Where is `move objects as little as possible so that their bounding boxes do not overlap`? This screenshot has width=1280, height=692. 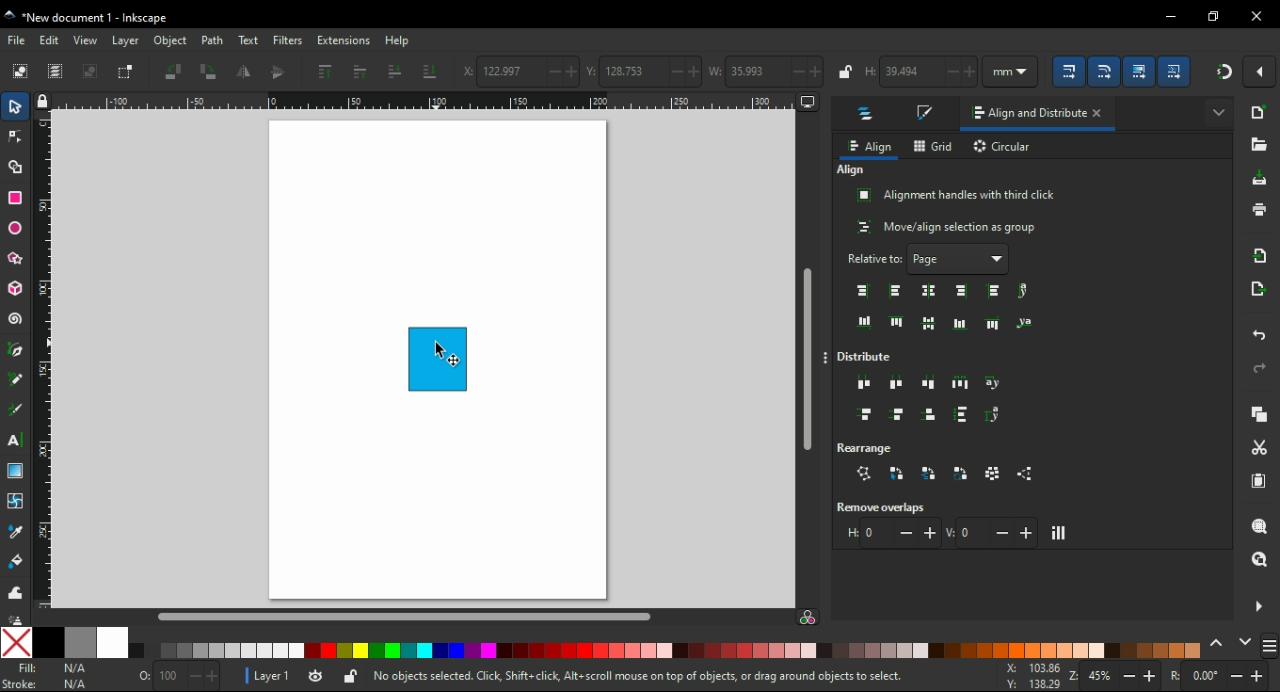
move objects as little as possible so that their bounding boxes do not overlap is located at coordinates (1061, 533).